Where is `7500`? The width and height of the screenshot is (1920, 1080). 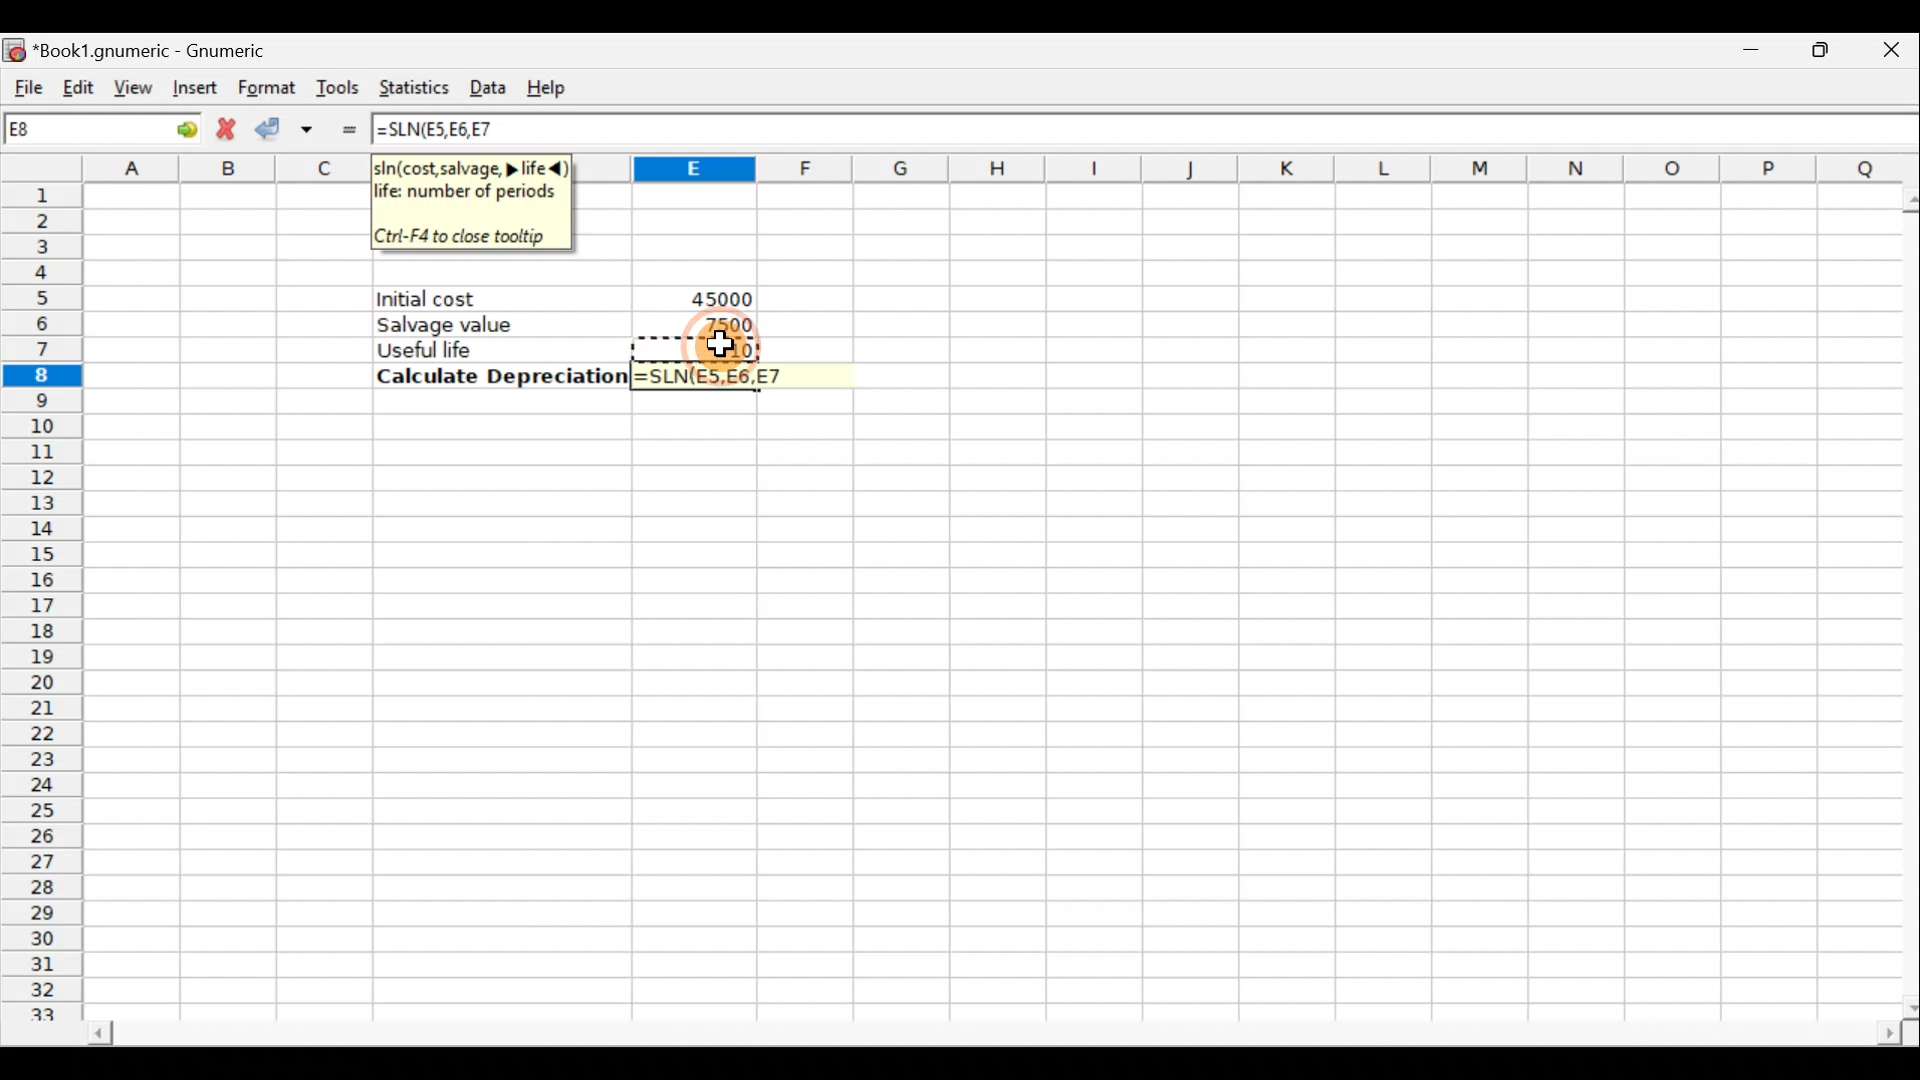
7500 is located at coordinates (719, 324).